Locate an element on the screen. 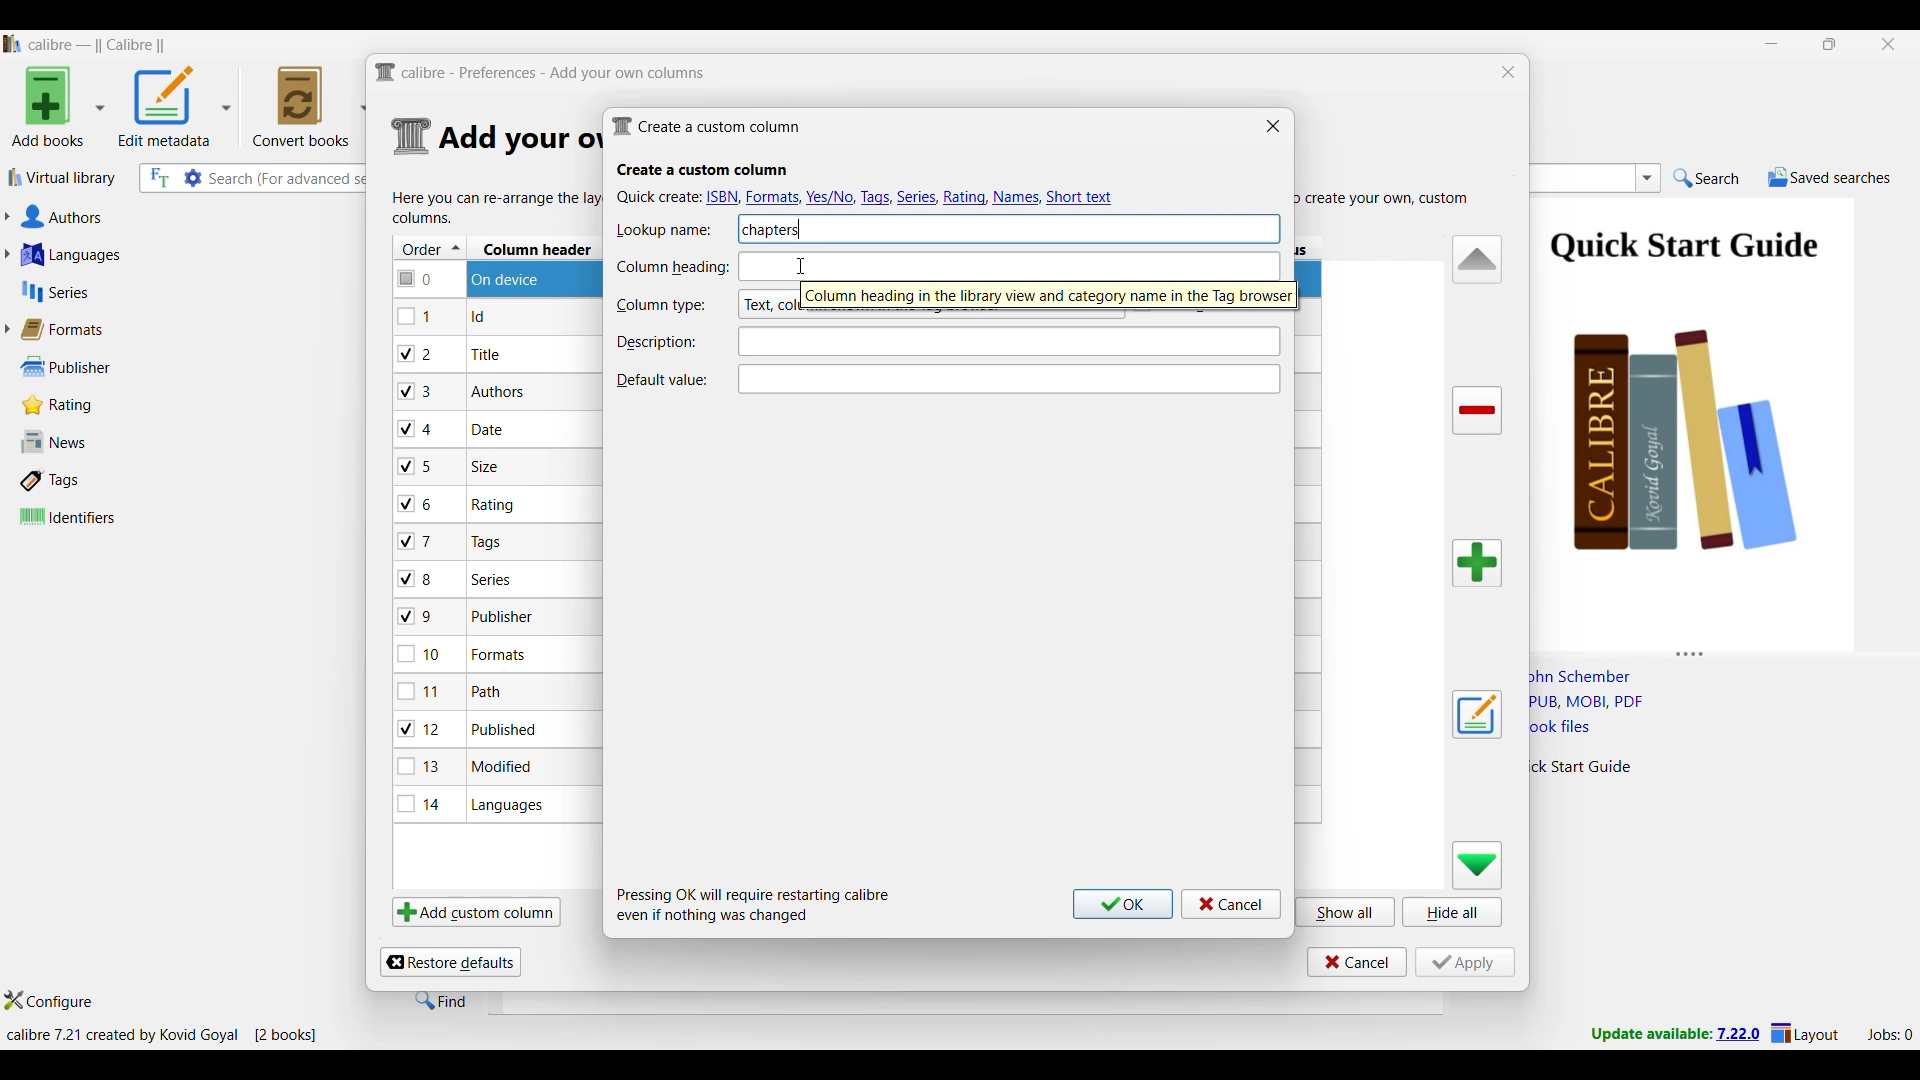  Change height of columns attached to this panel is located at coordinates (1724, 650).